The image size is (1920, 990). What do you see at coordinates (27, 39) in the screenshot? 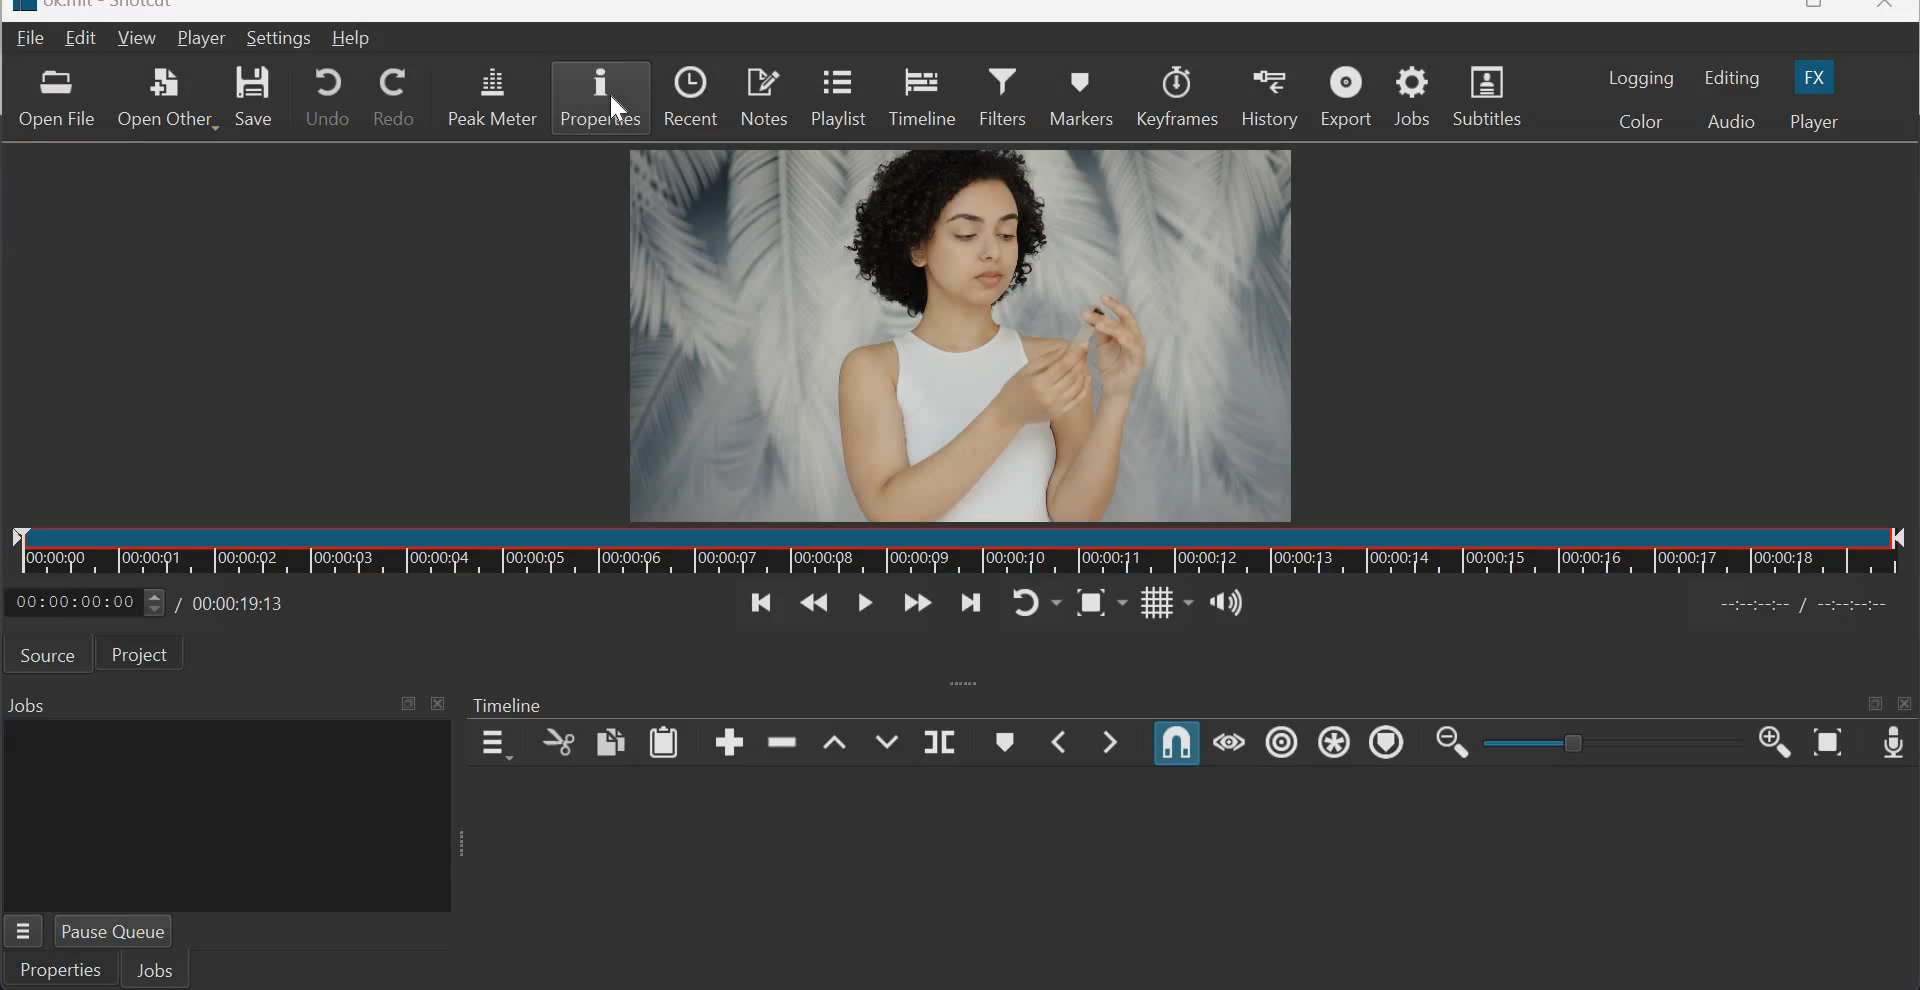
I see `File` at bounding box center [27, 39].